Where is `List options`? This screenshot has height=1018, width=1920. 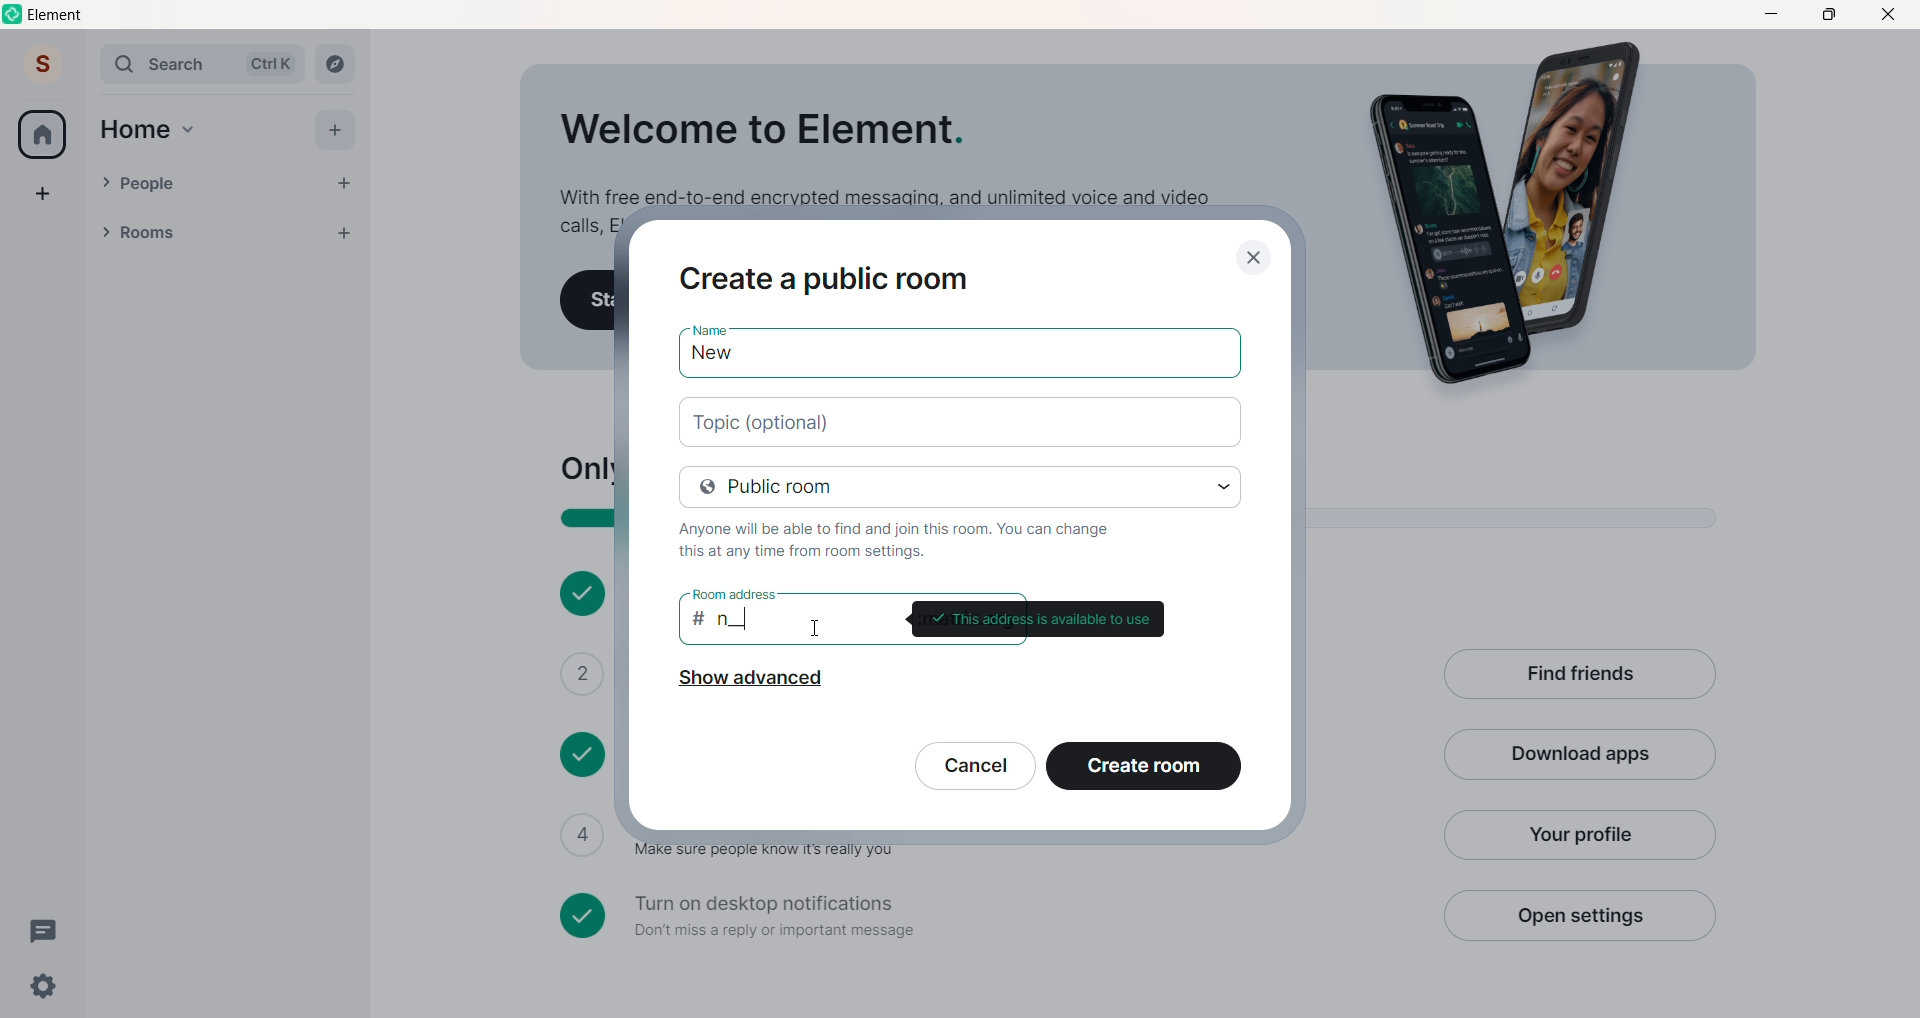
List options is located at coordinates (304, 233).